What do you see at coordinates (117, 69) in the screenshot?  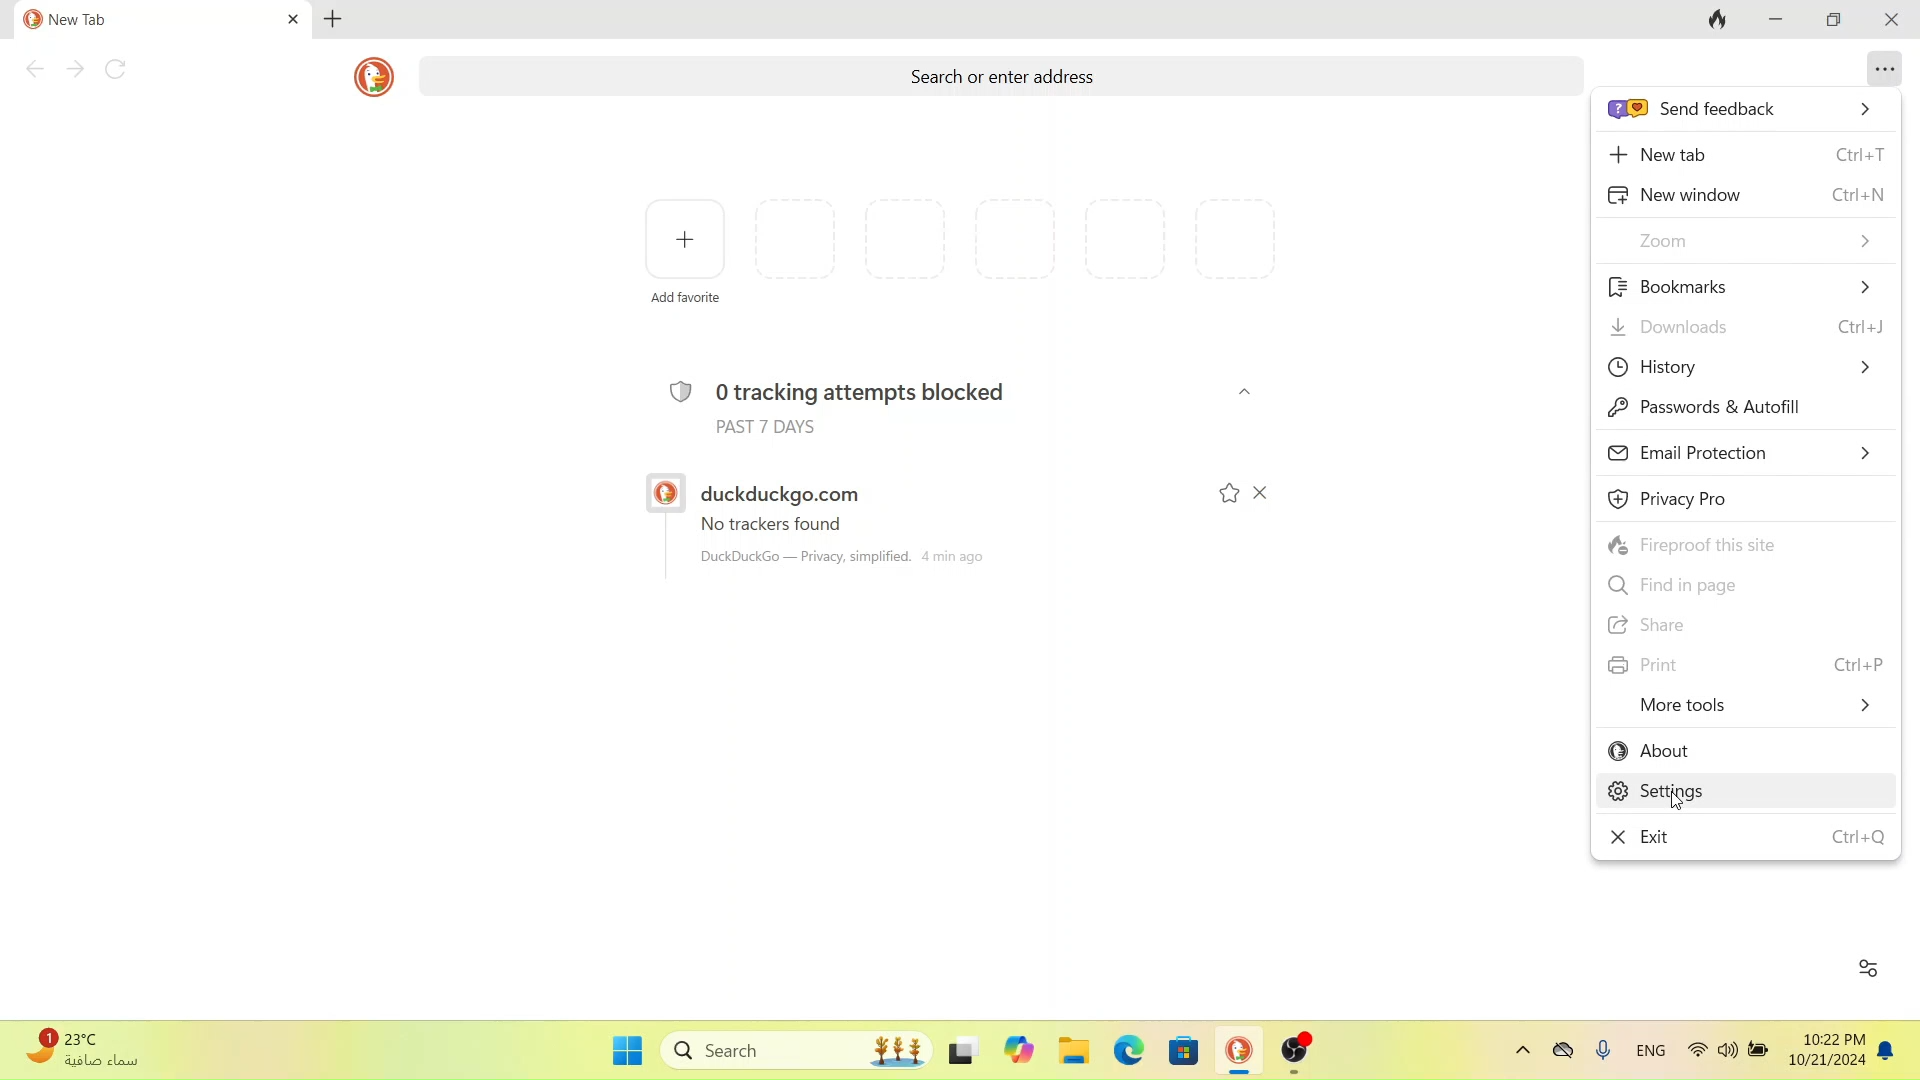 I see `refresh` at bounding box center [117, 69].